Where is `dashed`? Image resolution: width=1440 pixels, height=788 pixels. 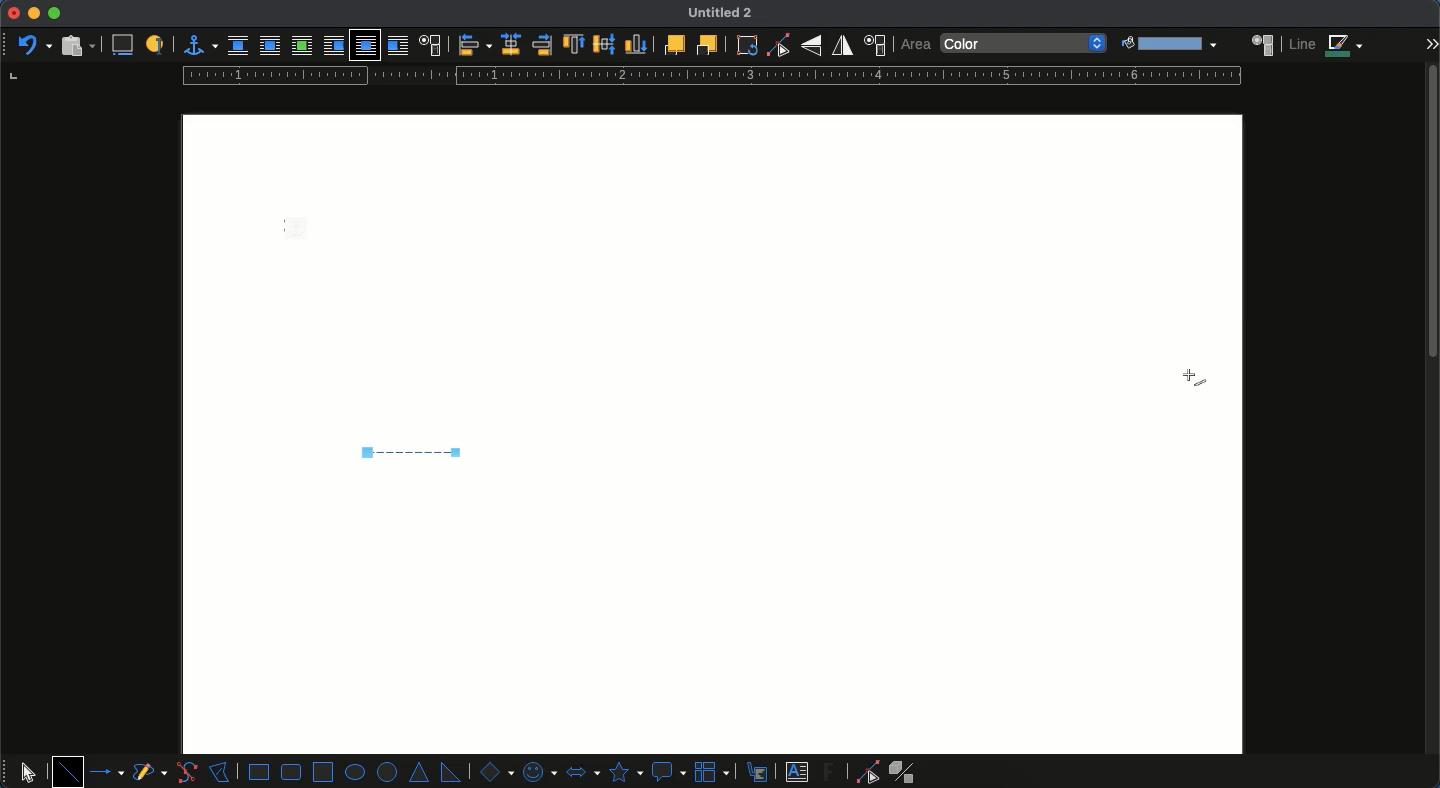 dashed is located at coordinates (414, 449).